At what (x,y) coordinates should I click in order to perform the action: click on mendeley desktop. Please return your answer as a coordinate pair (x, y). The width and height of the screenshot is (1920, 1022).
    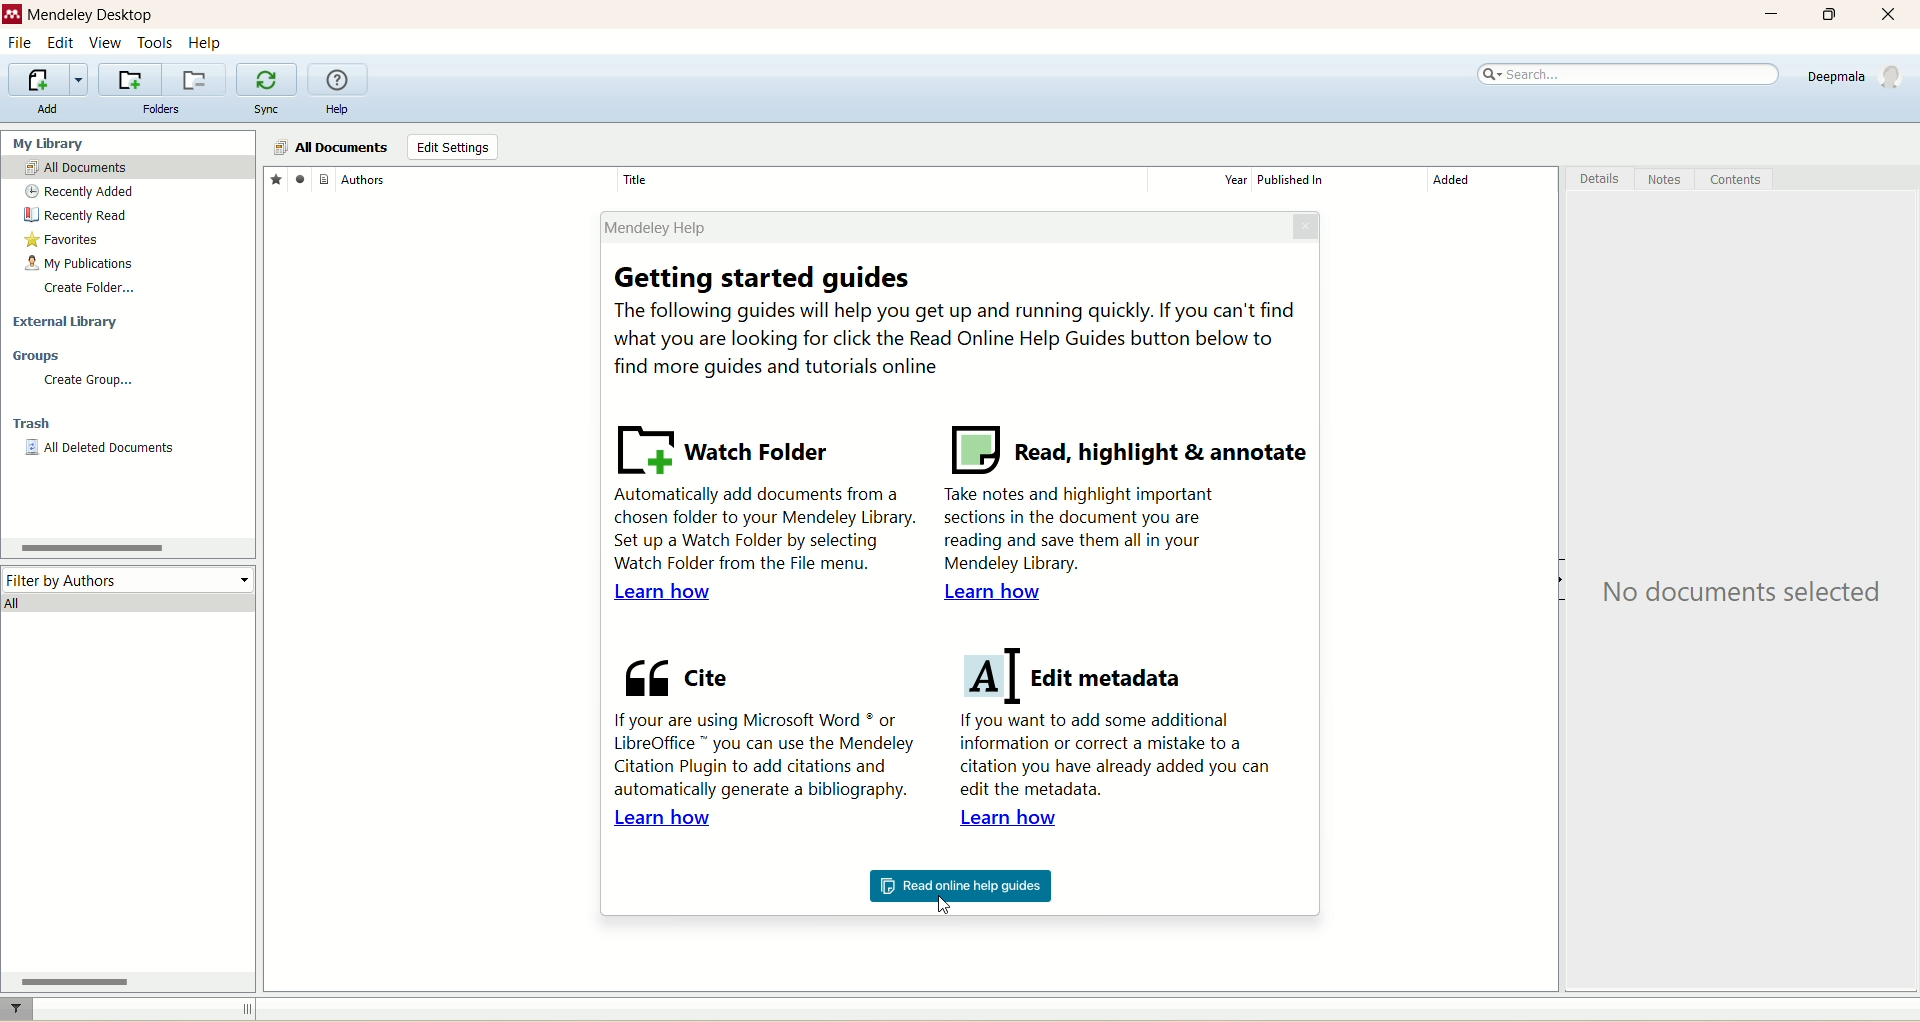
    Looking at the image, I should click on (90, 15).